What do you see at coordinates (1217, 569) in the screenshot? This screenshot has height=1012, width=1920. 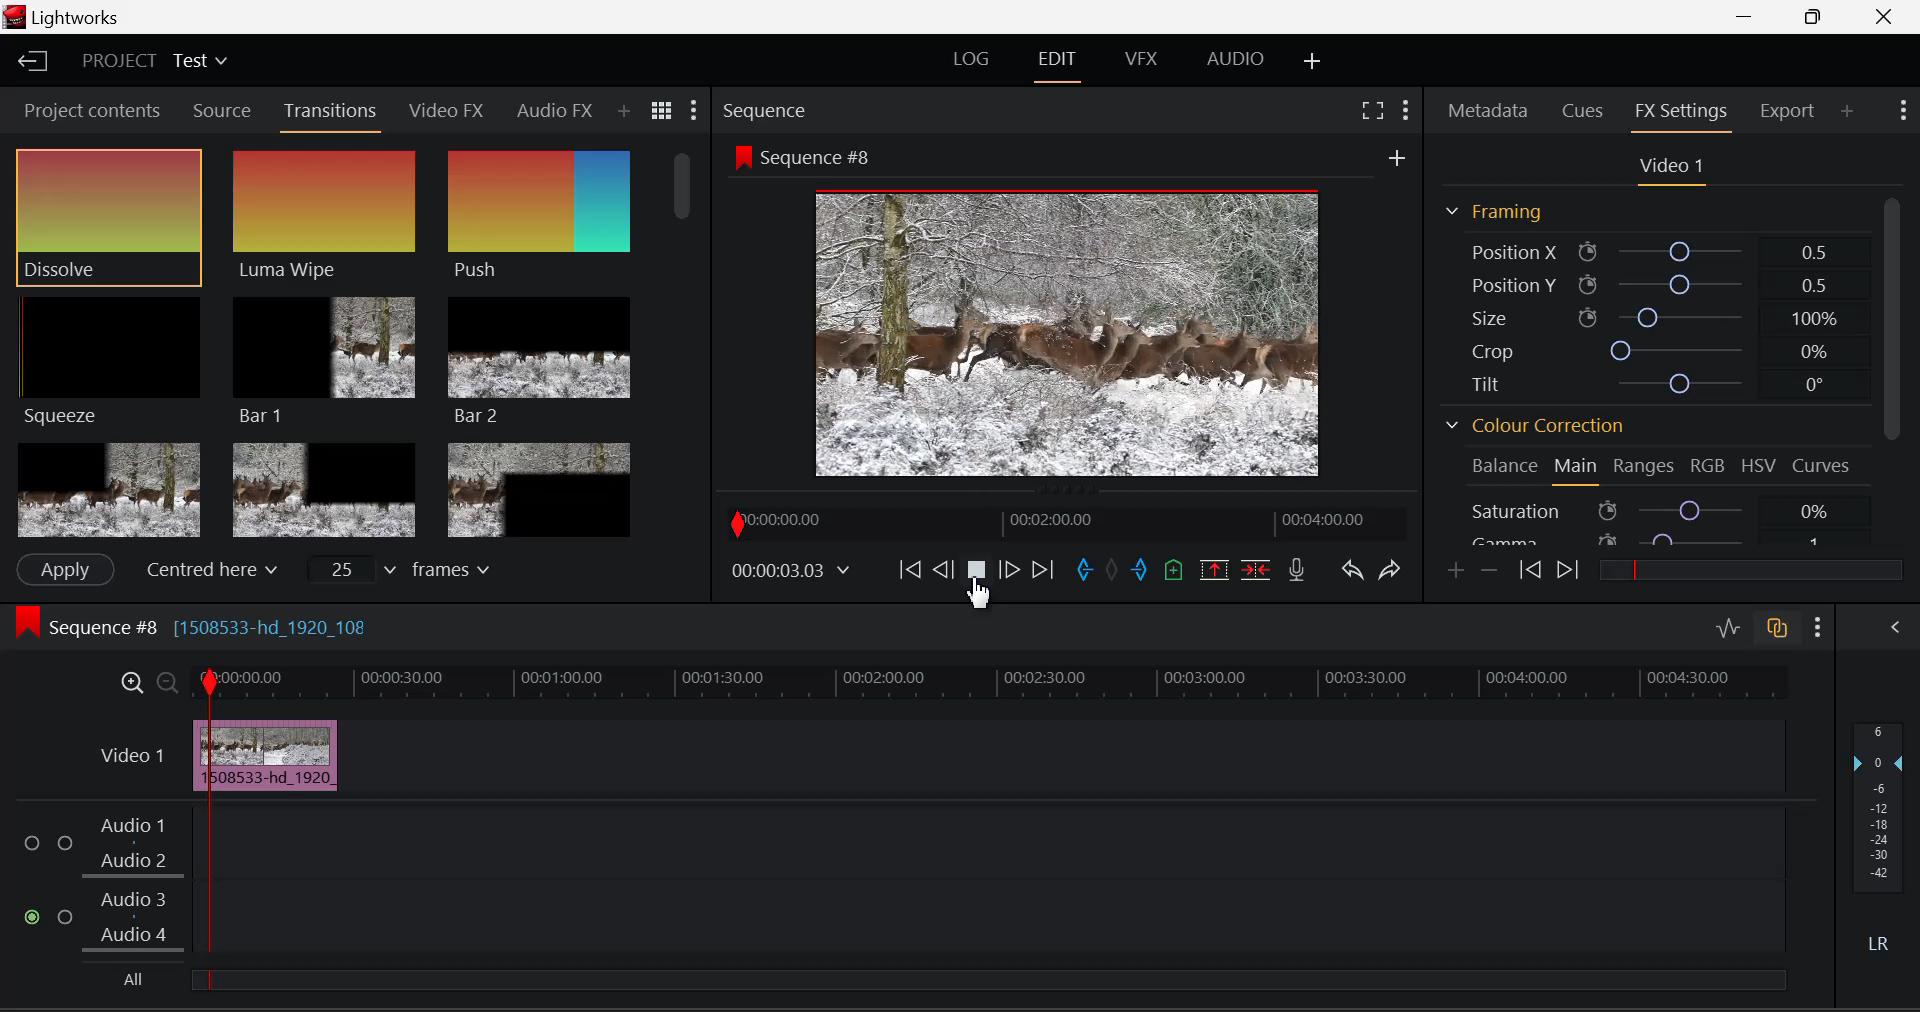 I see `Remove Marked Section` at bounding box center [1217, 569].